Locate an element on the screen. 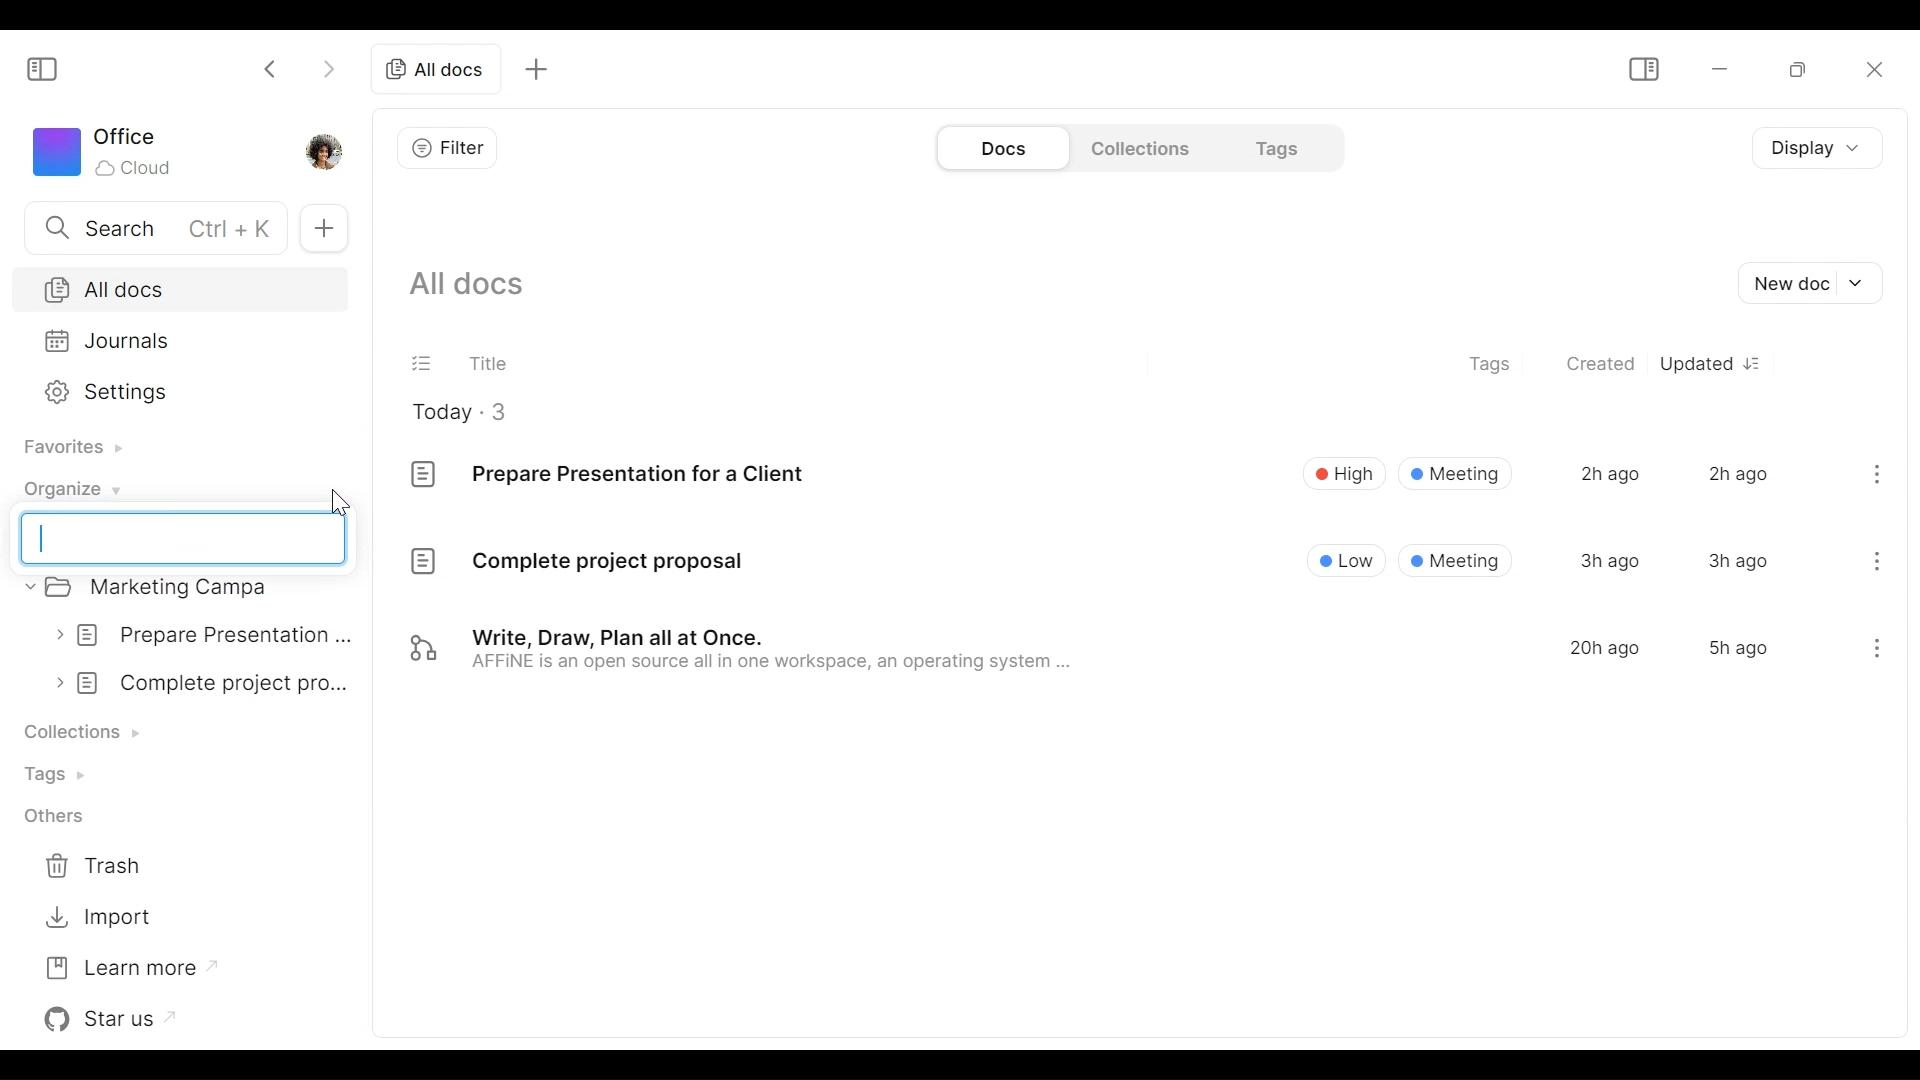 Image resolution: width=1920 pixels, height=1080 pixels. Filter is located at coordinates (448, 146).